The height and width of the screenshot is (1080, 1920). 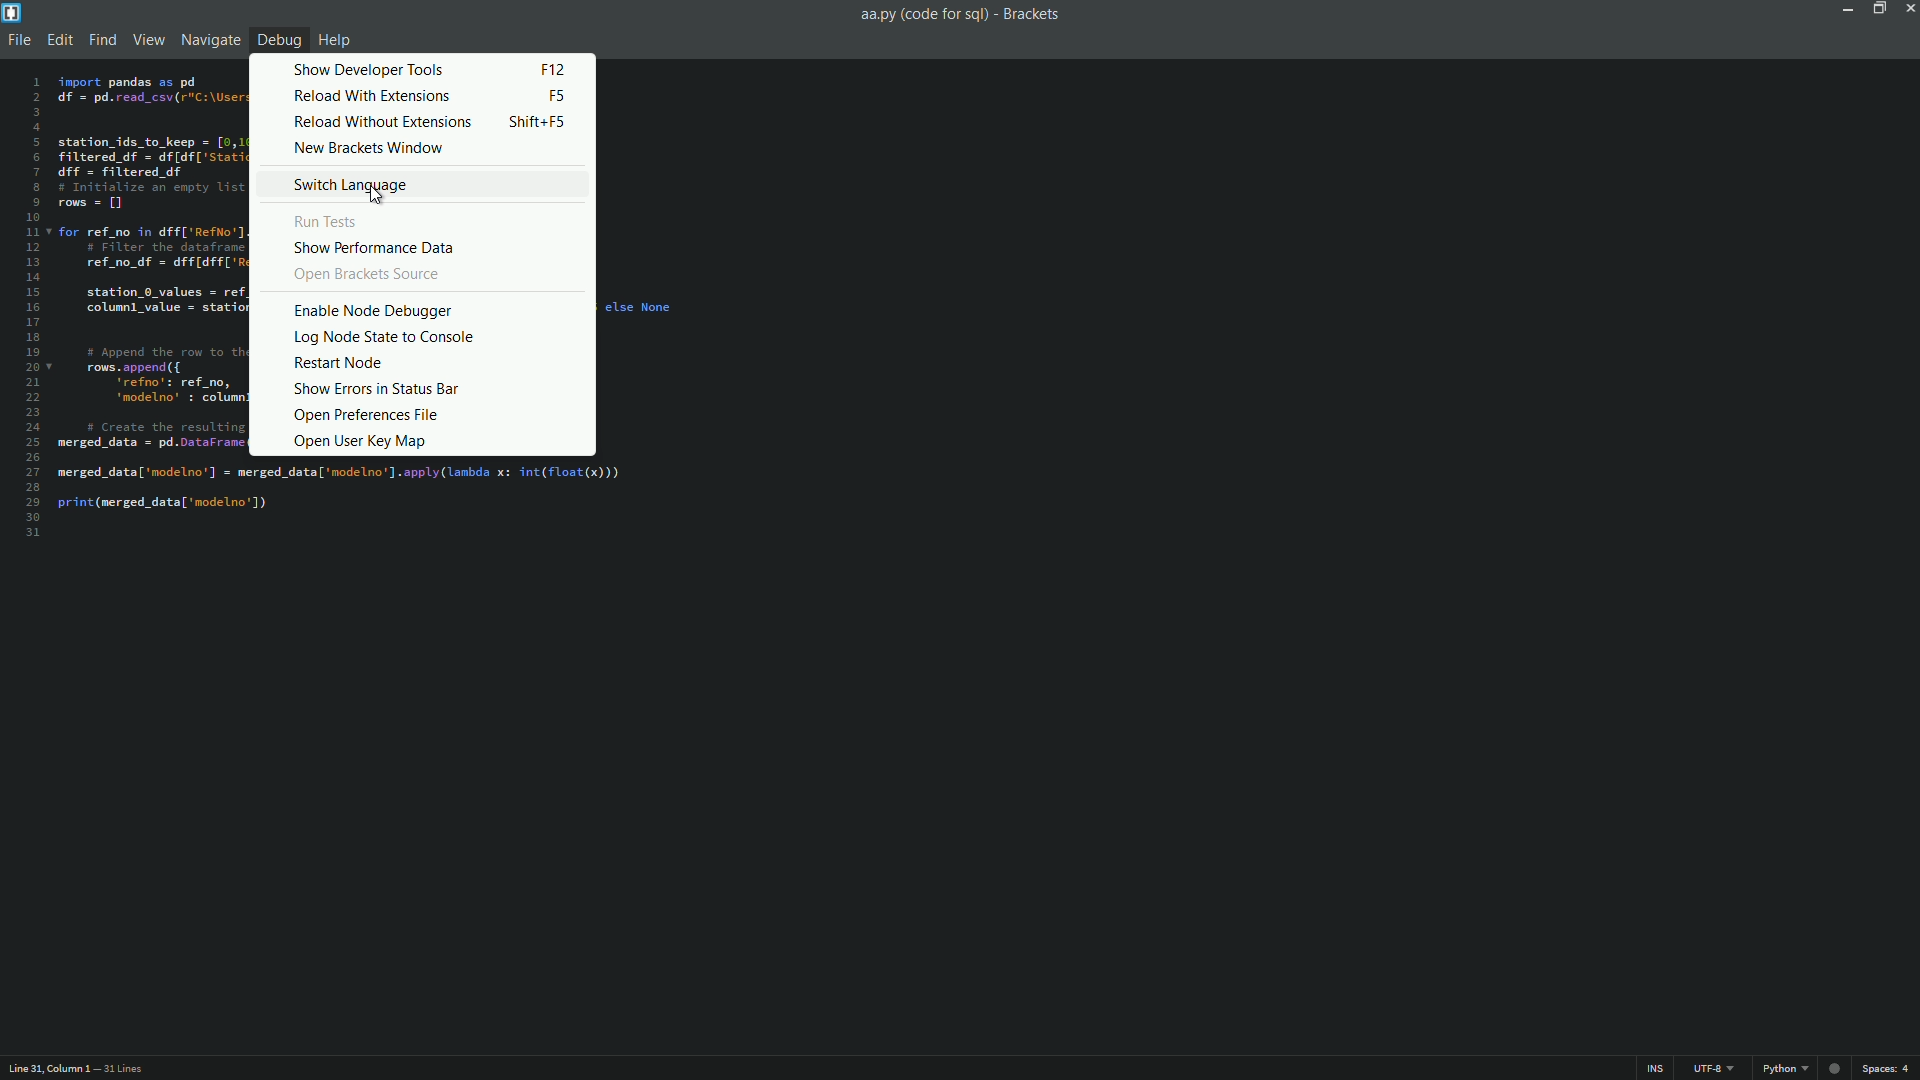 I want to click on line numbers, so click(x=32, y=307).